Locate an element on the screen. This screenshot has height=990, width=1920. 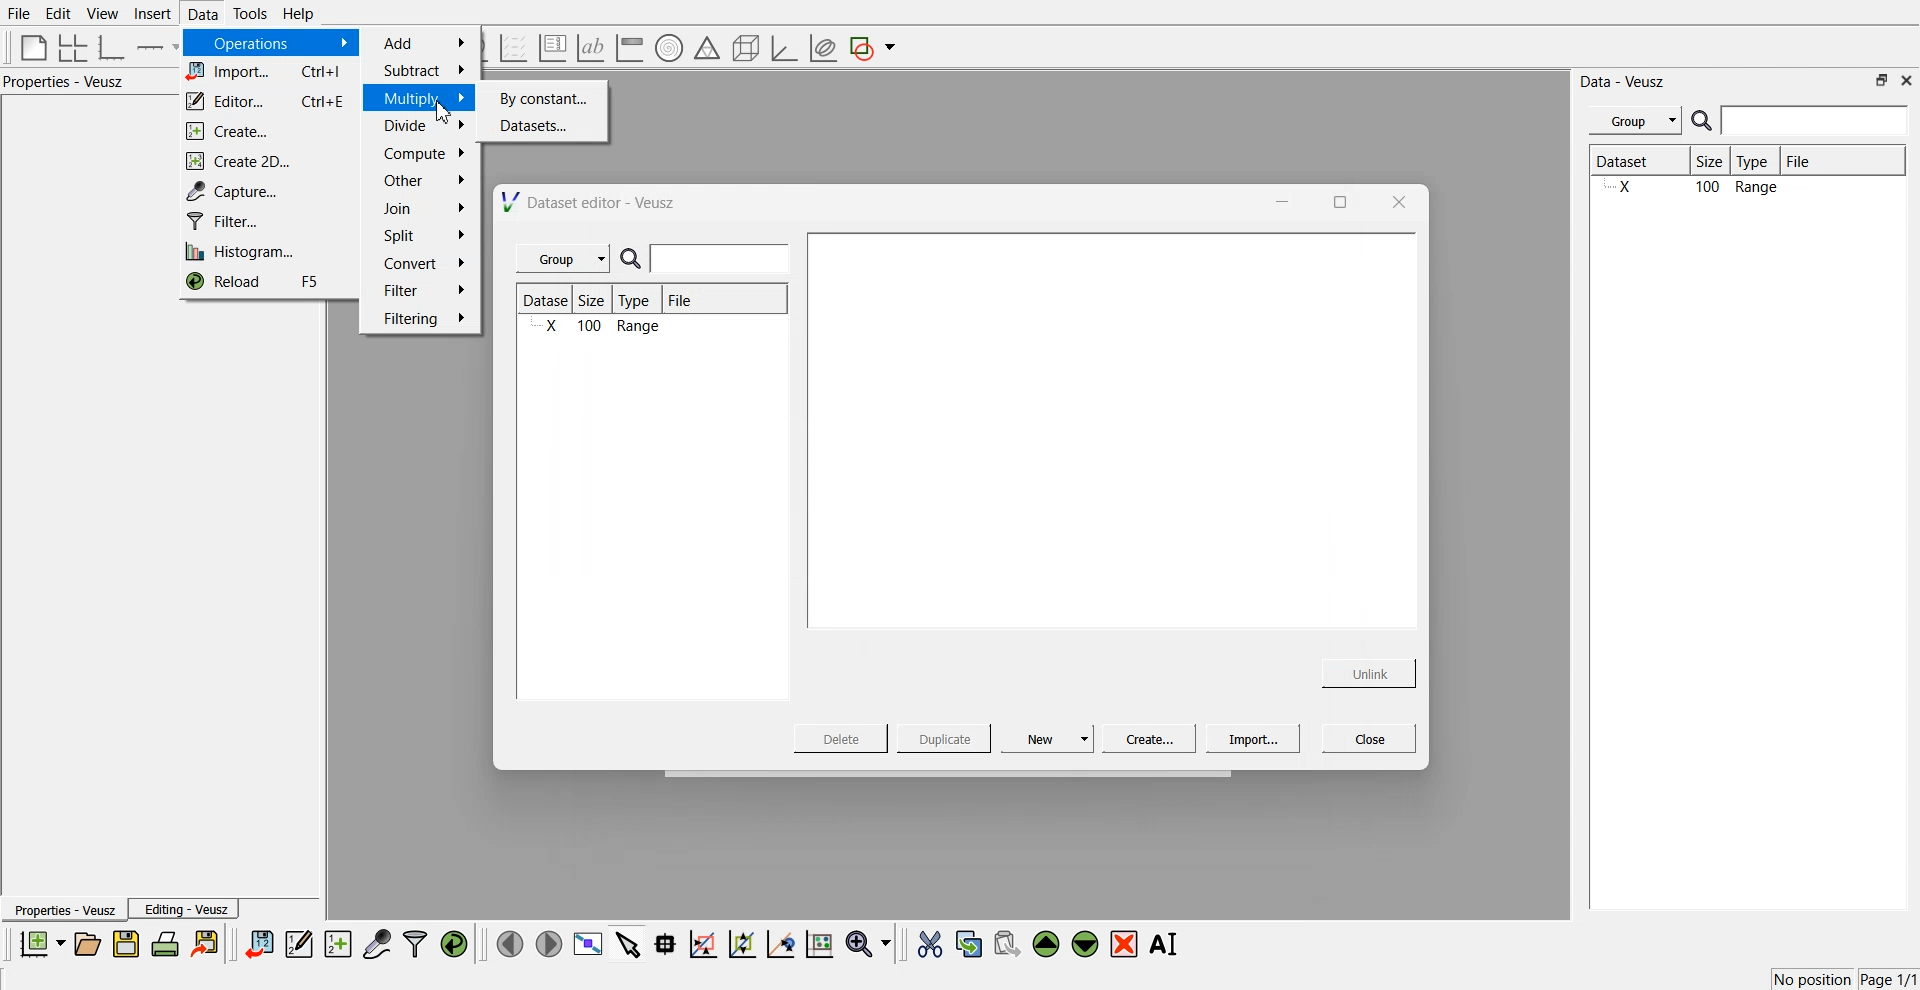
Rename the selected widgets is located at coordinates (1168, 944).